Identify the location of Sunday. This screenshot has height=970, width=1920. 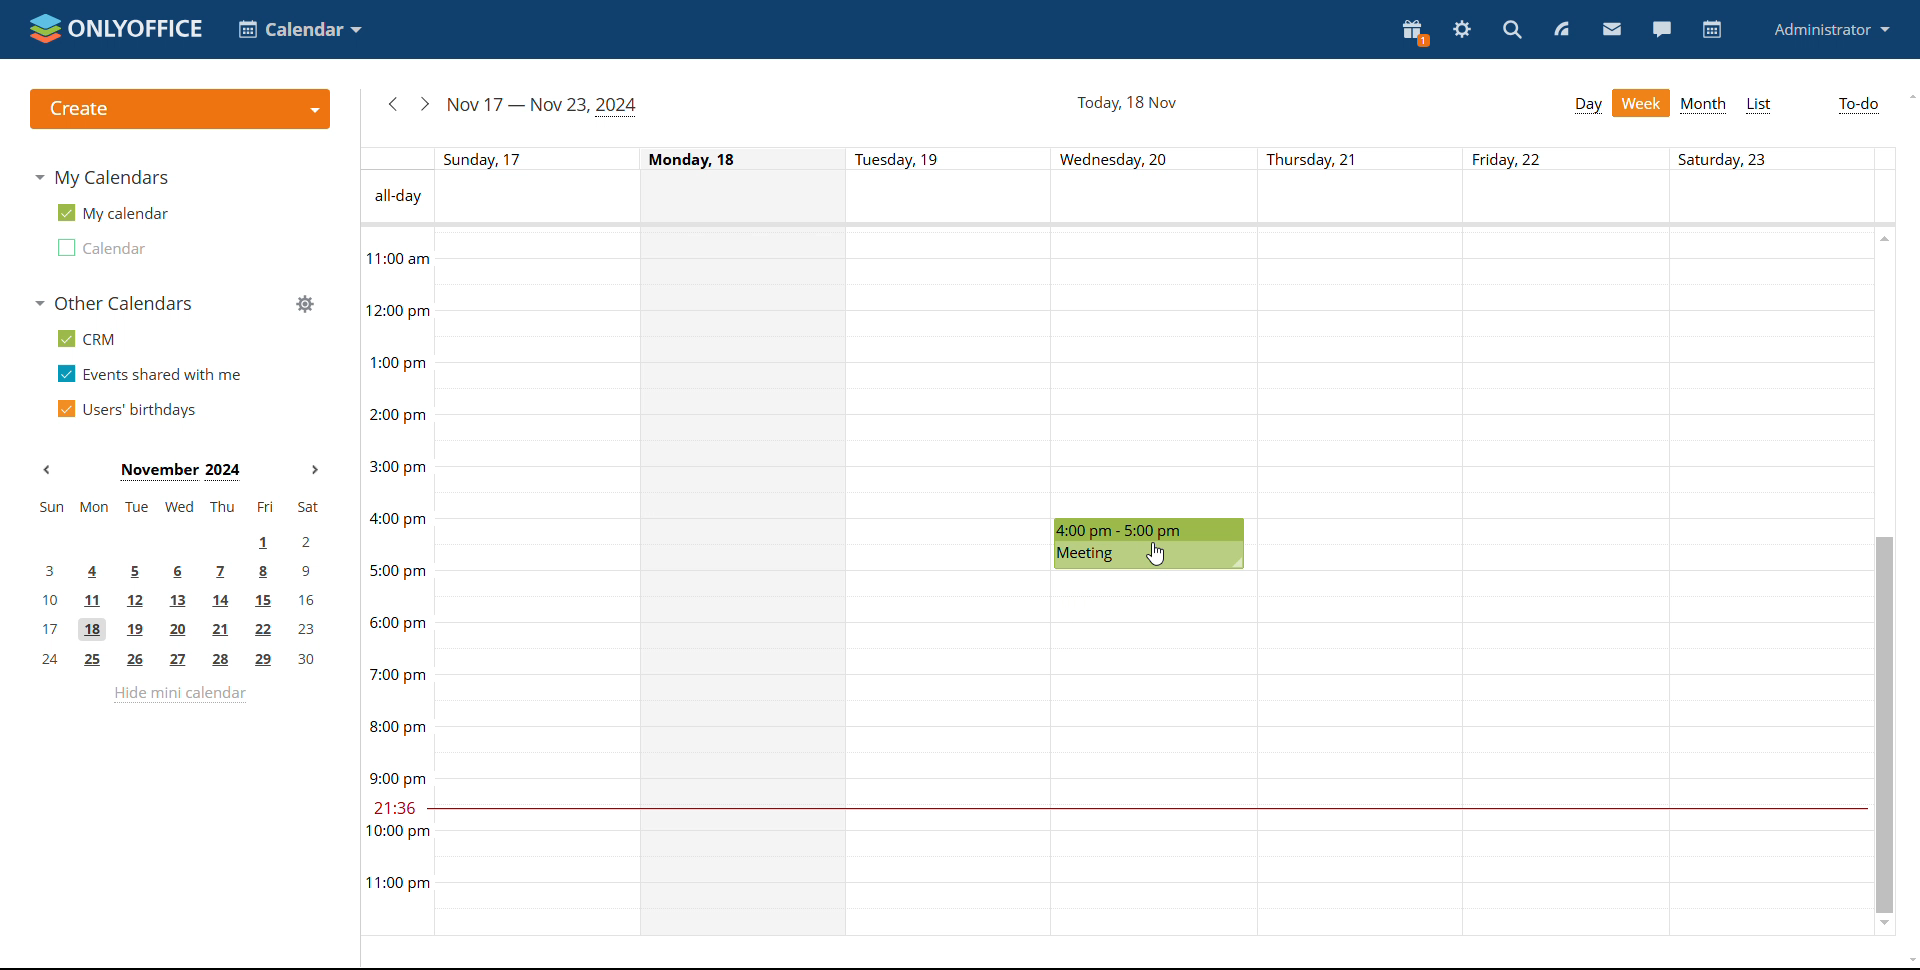
(534, 582).